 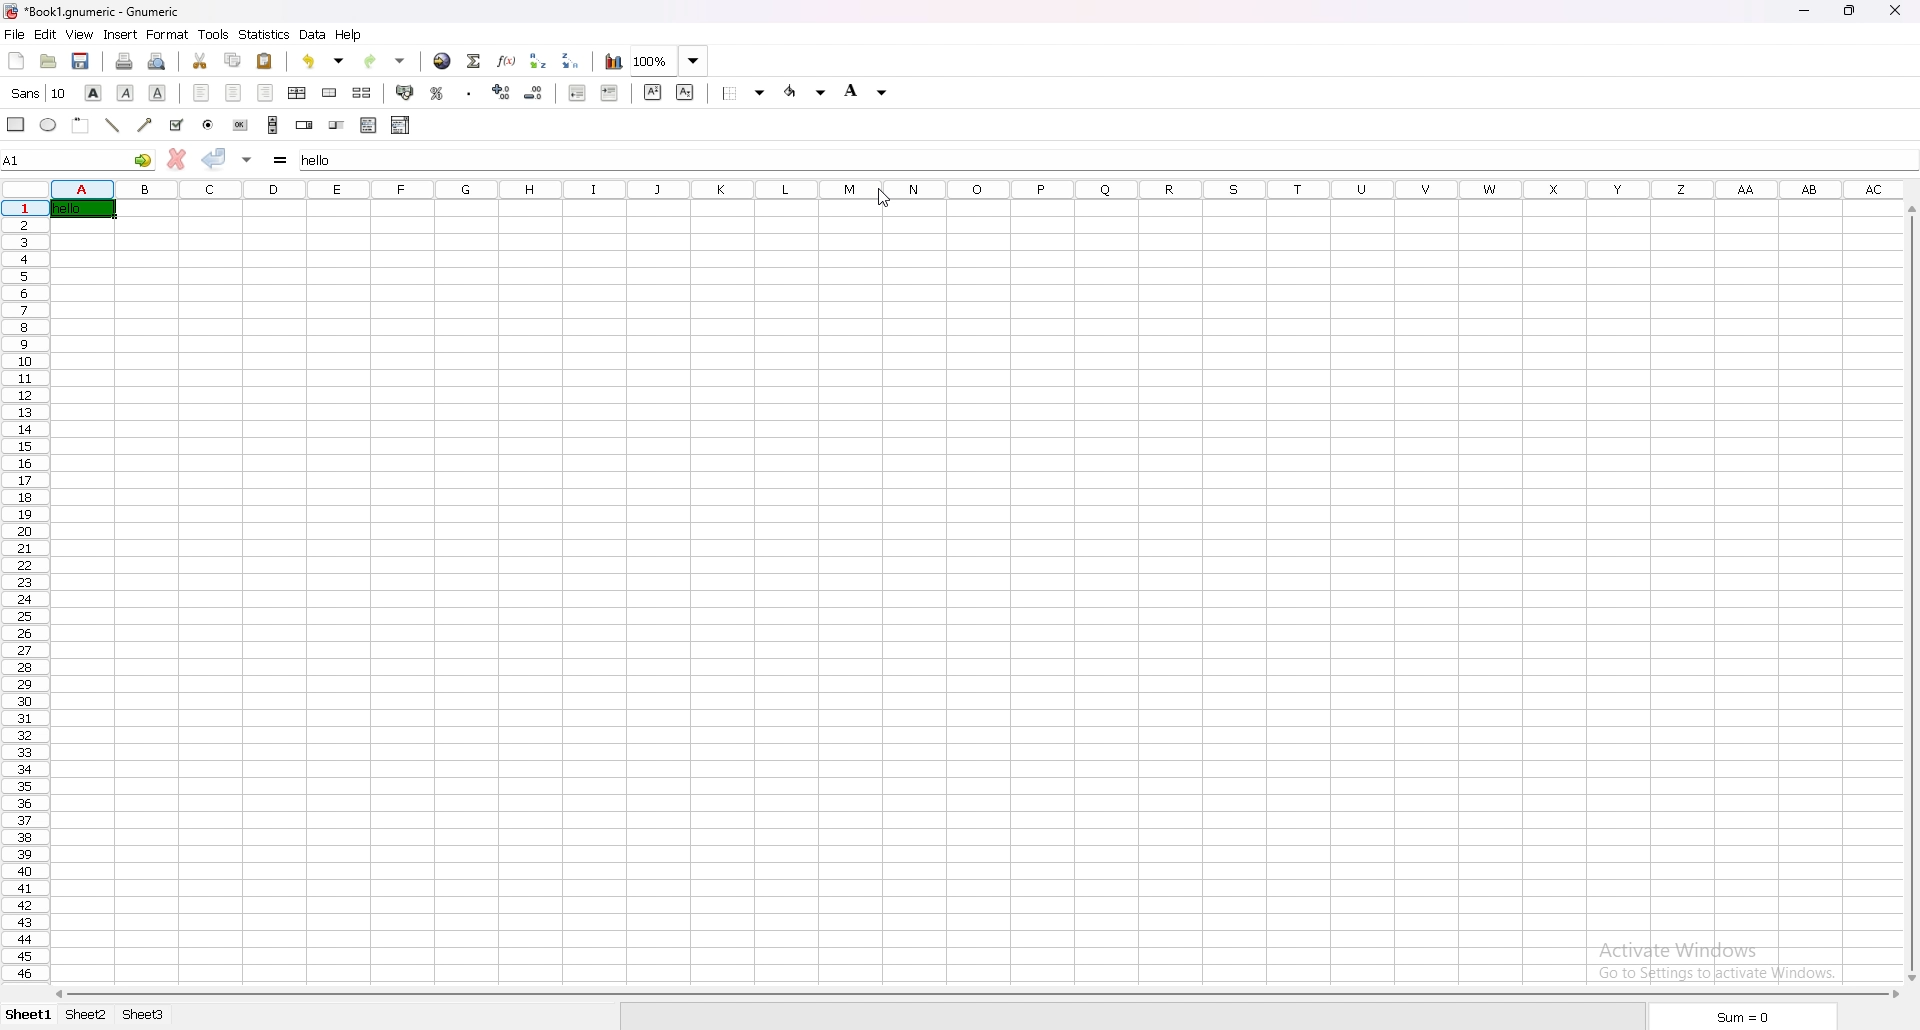 What do you see at coordinates (363, 92) in the screenshot?
I see `split merged cells` at bounding box center [363, 92].